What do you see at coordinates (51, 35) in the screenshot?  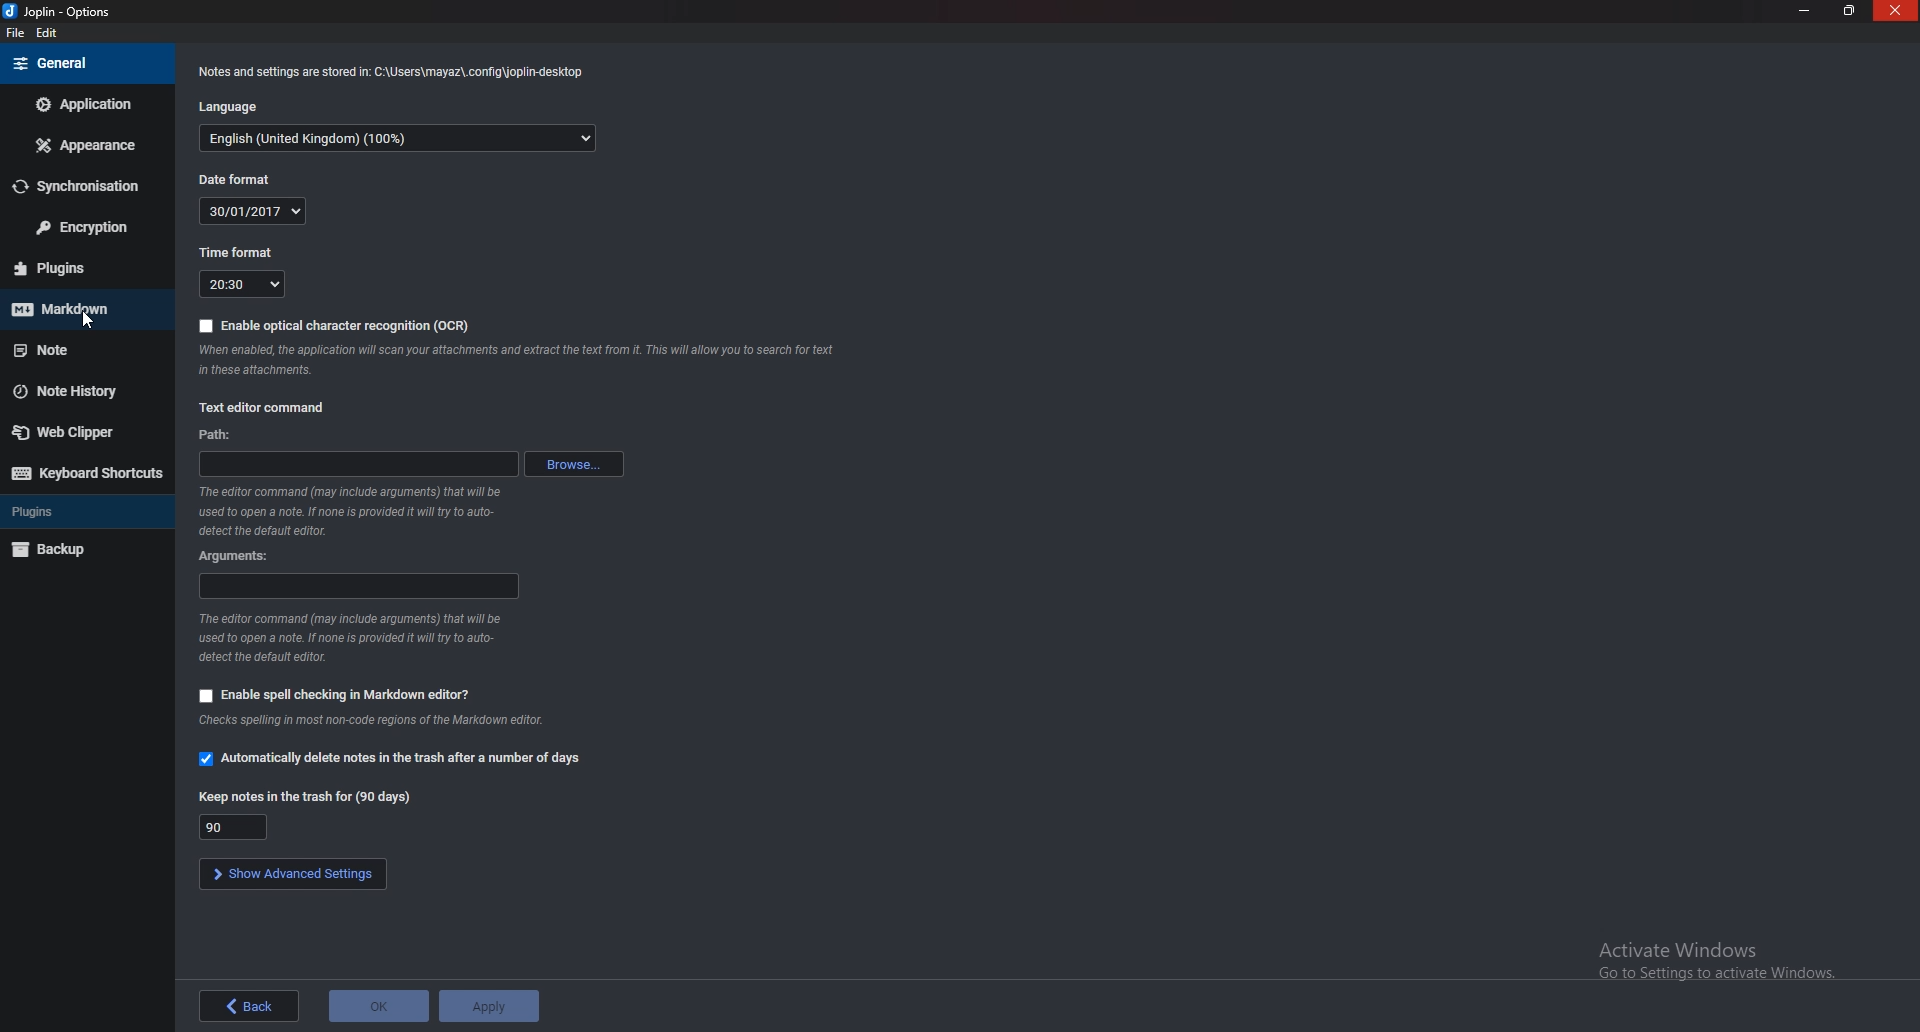 I see `edit` at bounding box center [51, 35].